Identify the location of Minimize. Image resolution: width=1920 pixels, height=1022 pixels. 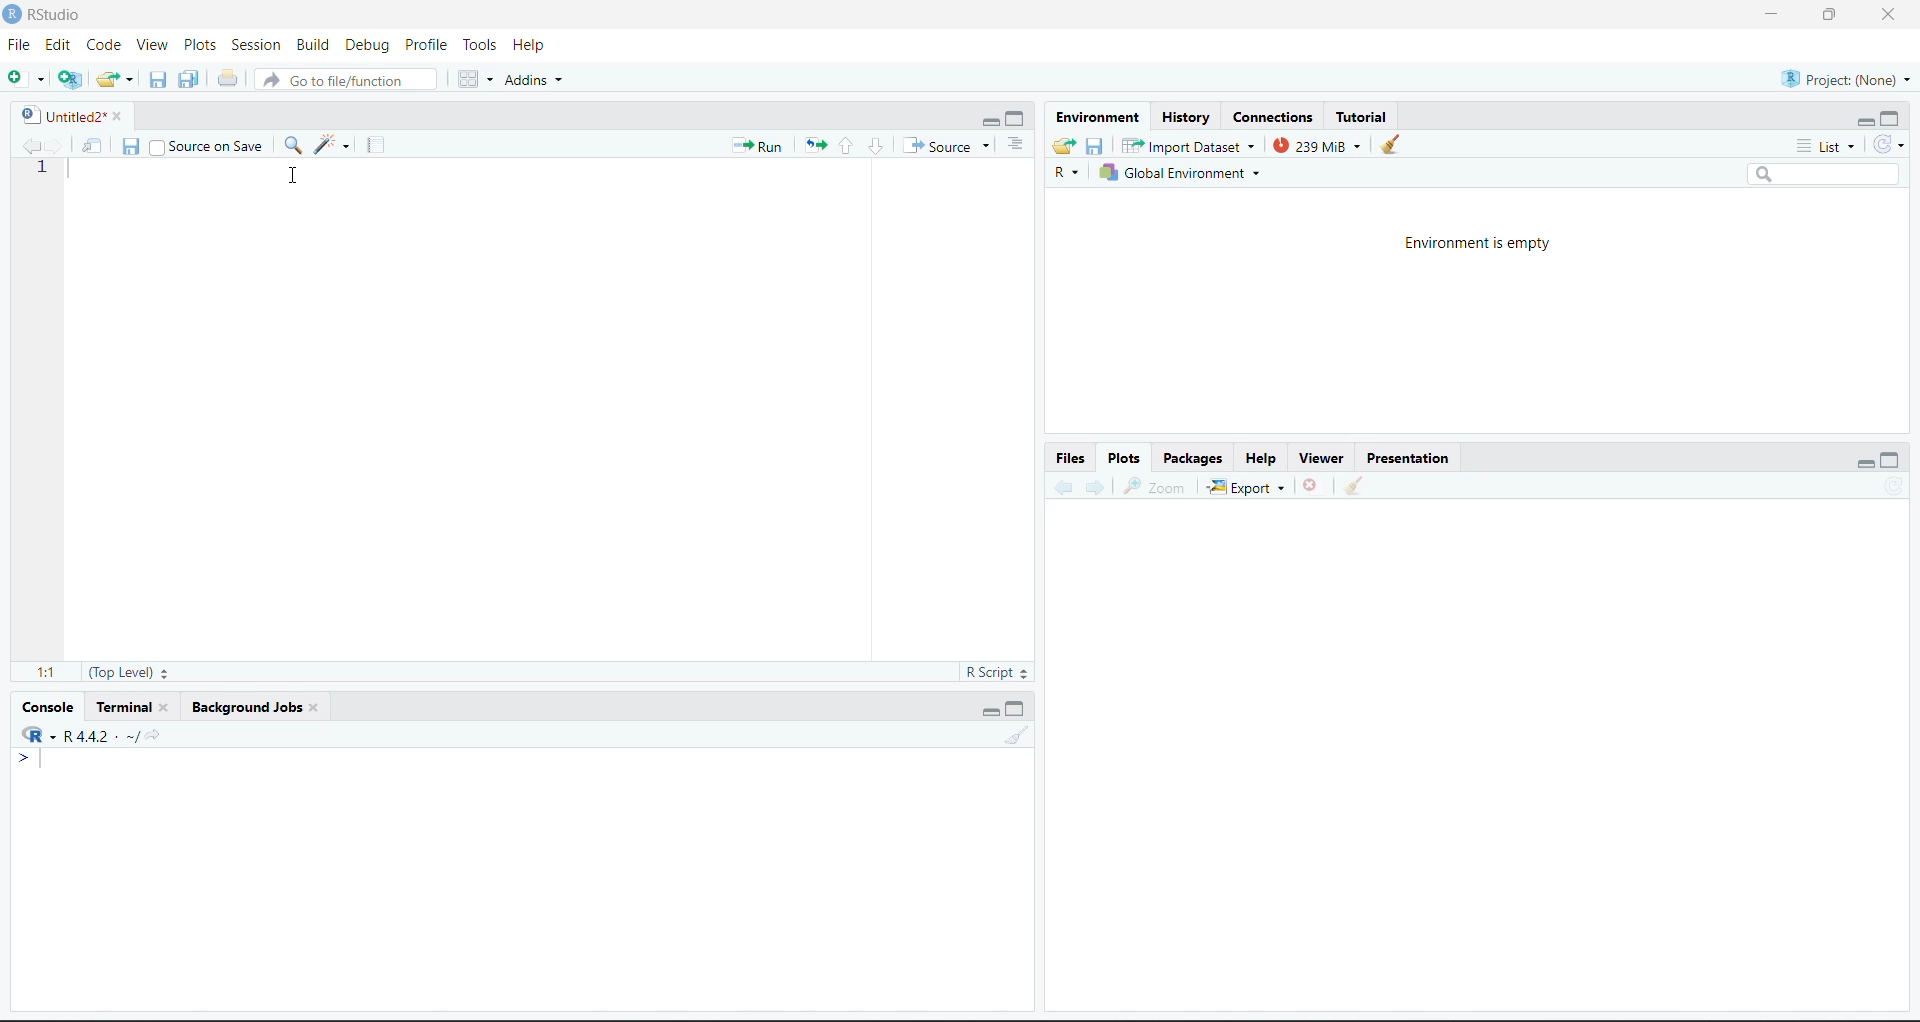
(1864, 464).